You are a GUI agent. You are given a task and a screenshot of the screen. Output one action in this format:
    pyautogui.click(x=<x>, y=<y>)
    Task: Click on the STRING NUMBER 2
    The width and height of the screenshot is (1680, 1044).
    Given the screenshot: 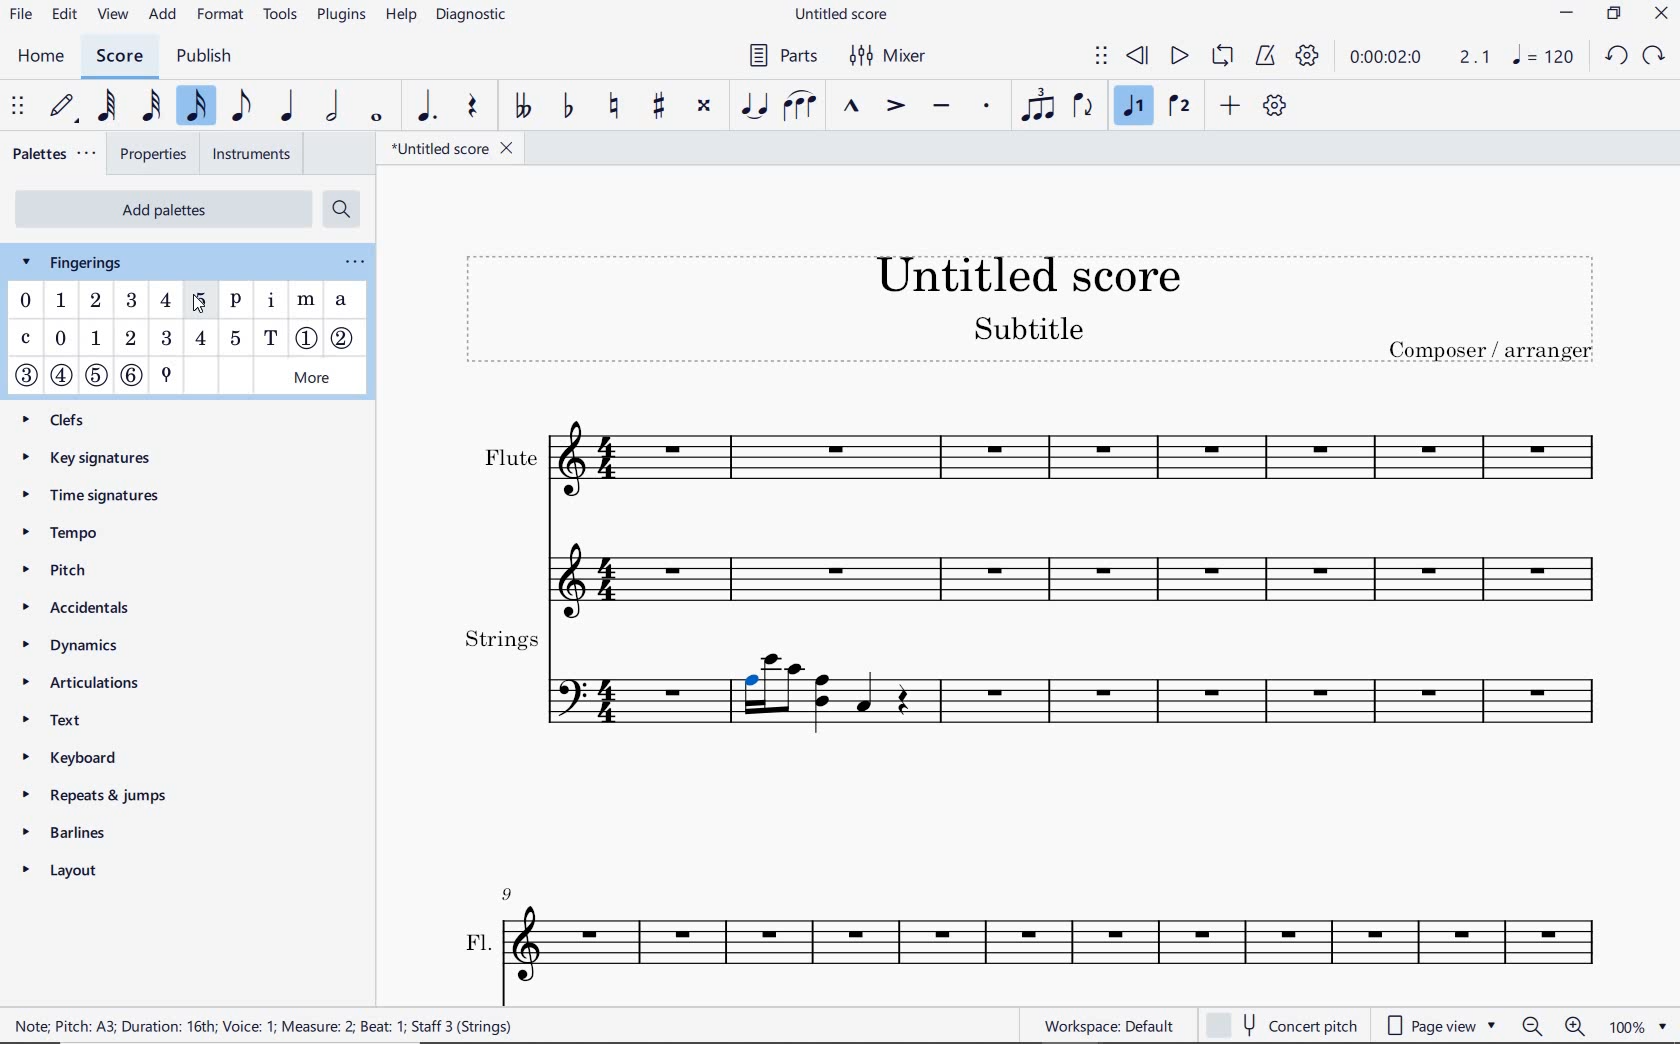 What is the action you would take?
    pyautogui.click(x=346, y=339)
    